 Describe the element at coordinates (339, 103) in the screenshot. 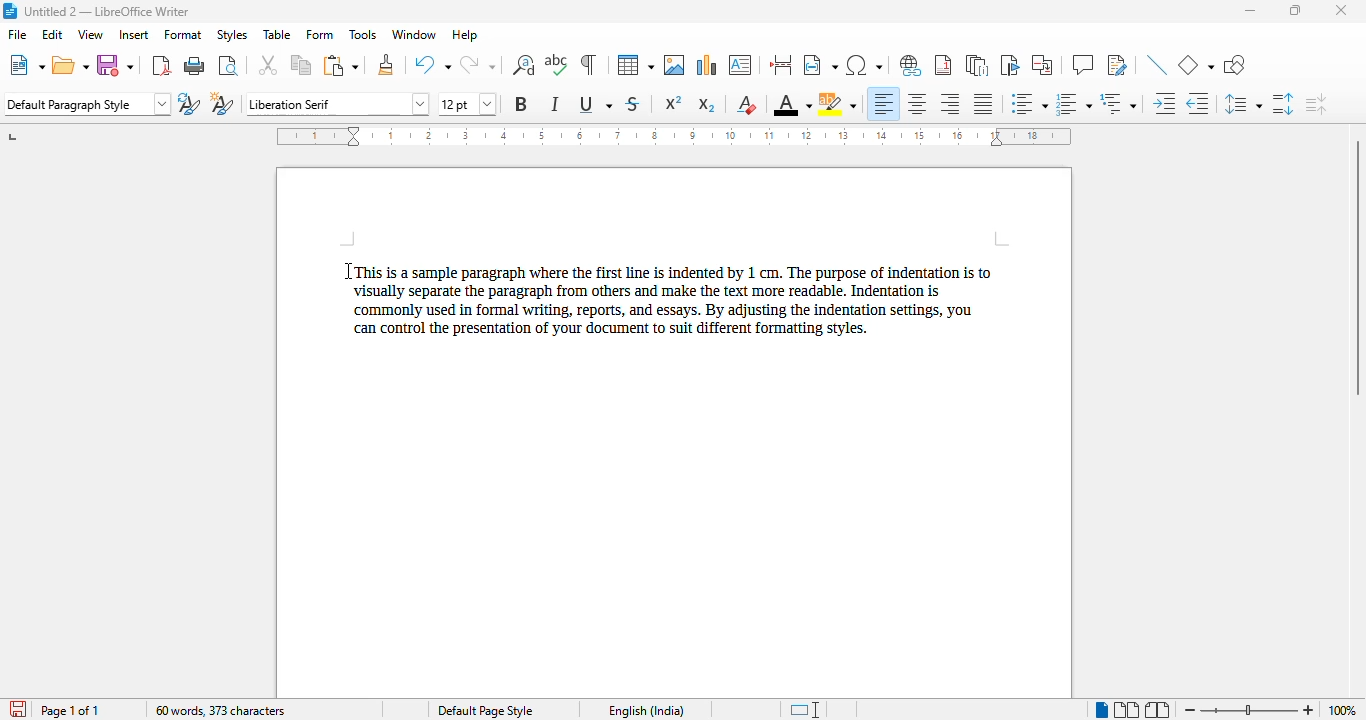

I see `font name` at that location.